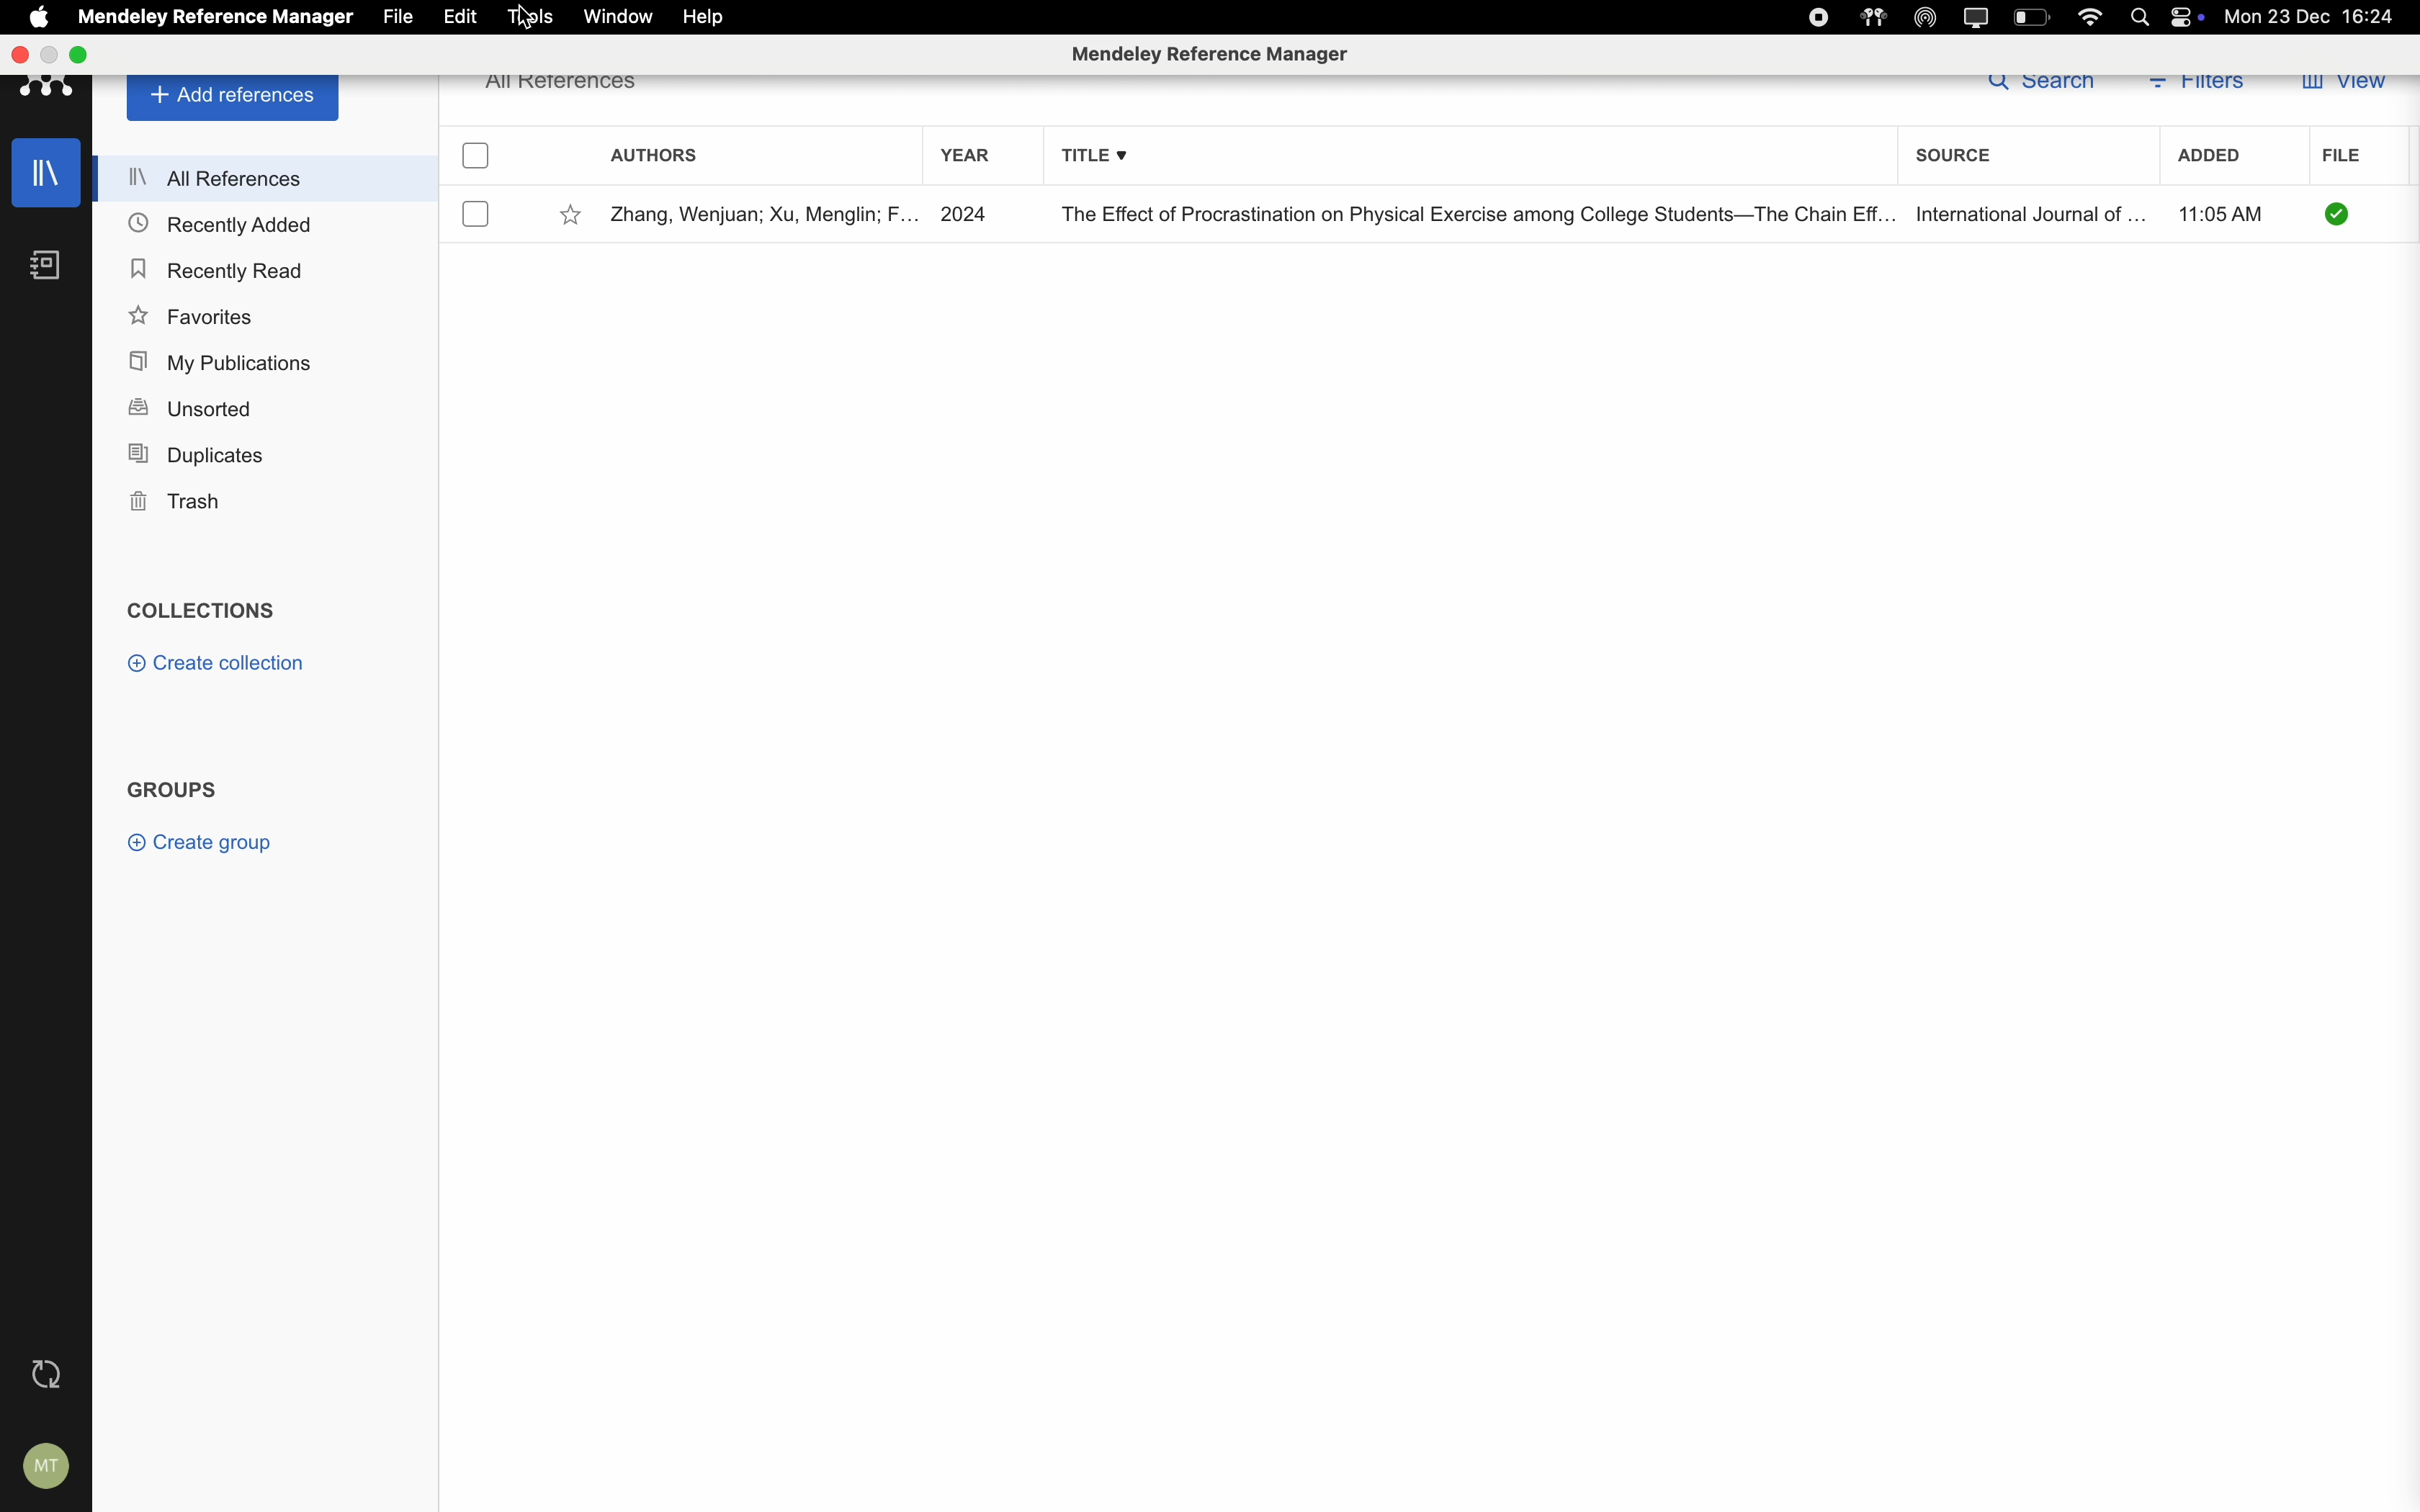 The height and width of the screenshot is (1512, 2420). I want to click on 2024, so click(967, 214).